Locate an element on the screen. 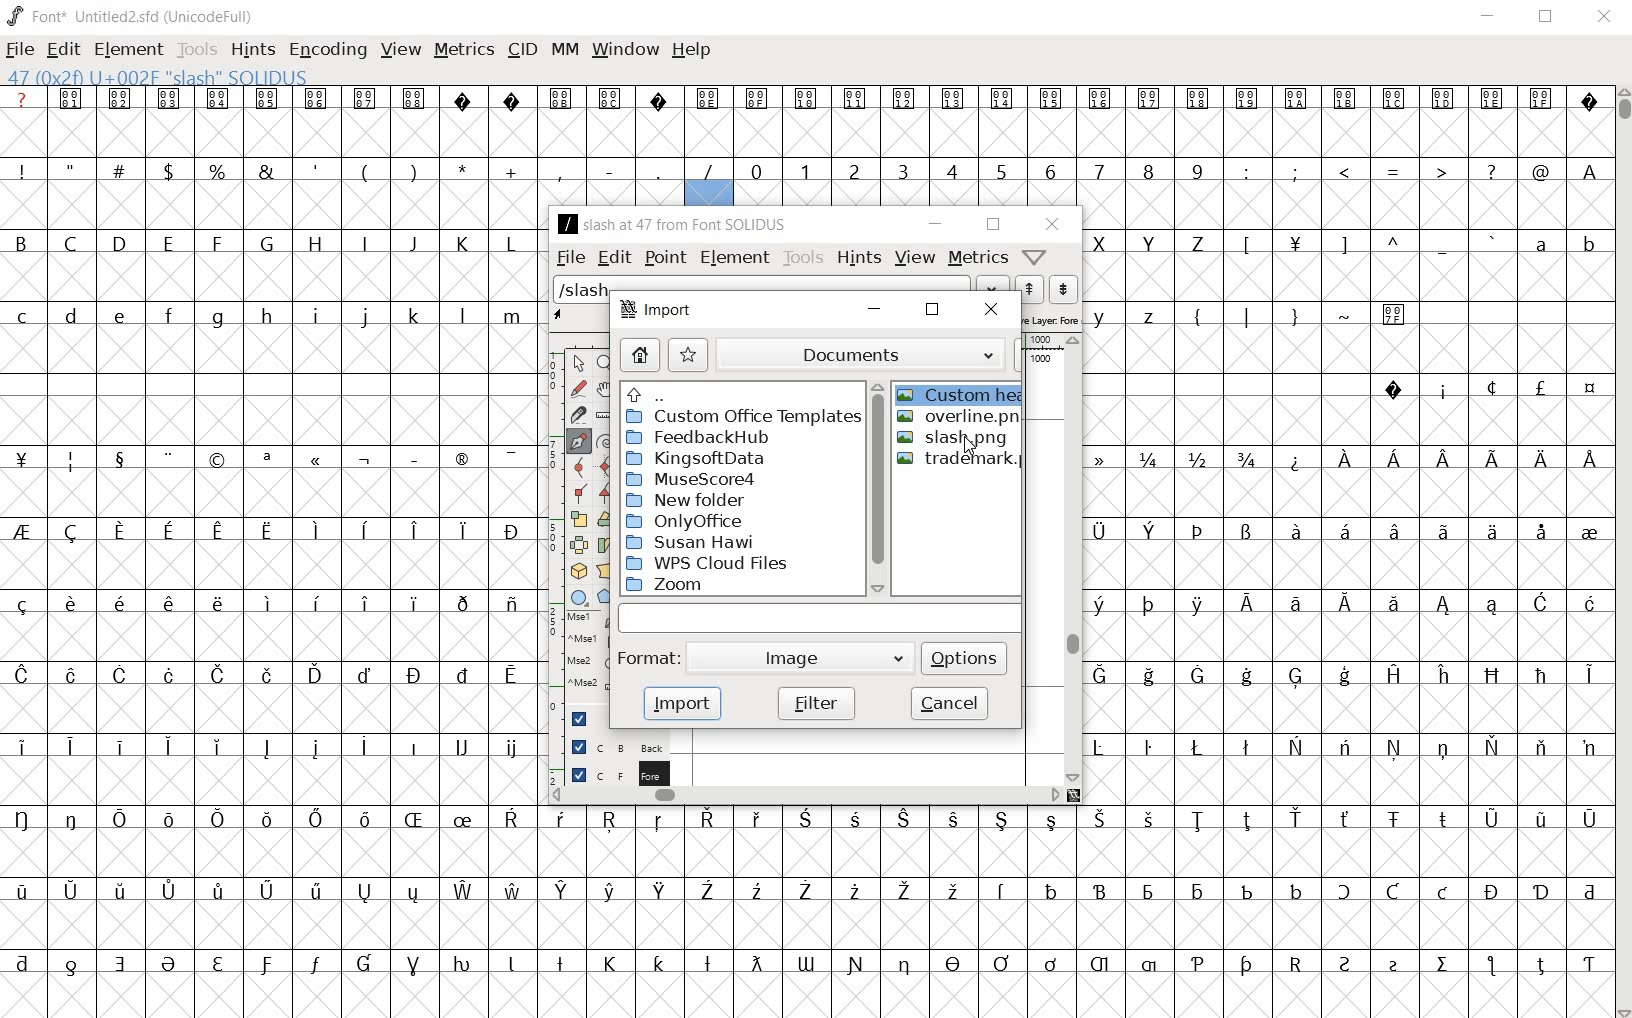 The image size is (1632, 1018). empty cells is located at coordinates (1349, 423).